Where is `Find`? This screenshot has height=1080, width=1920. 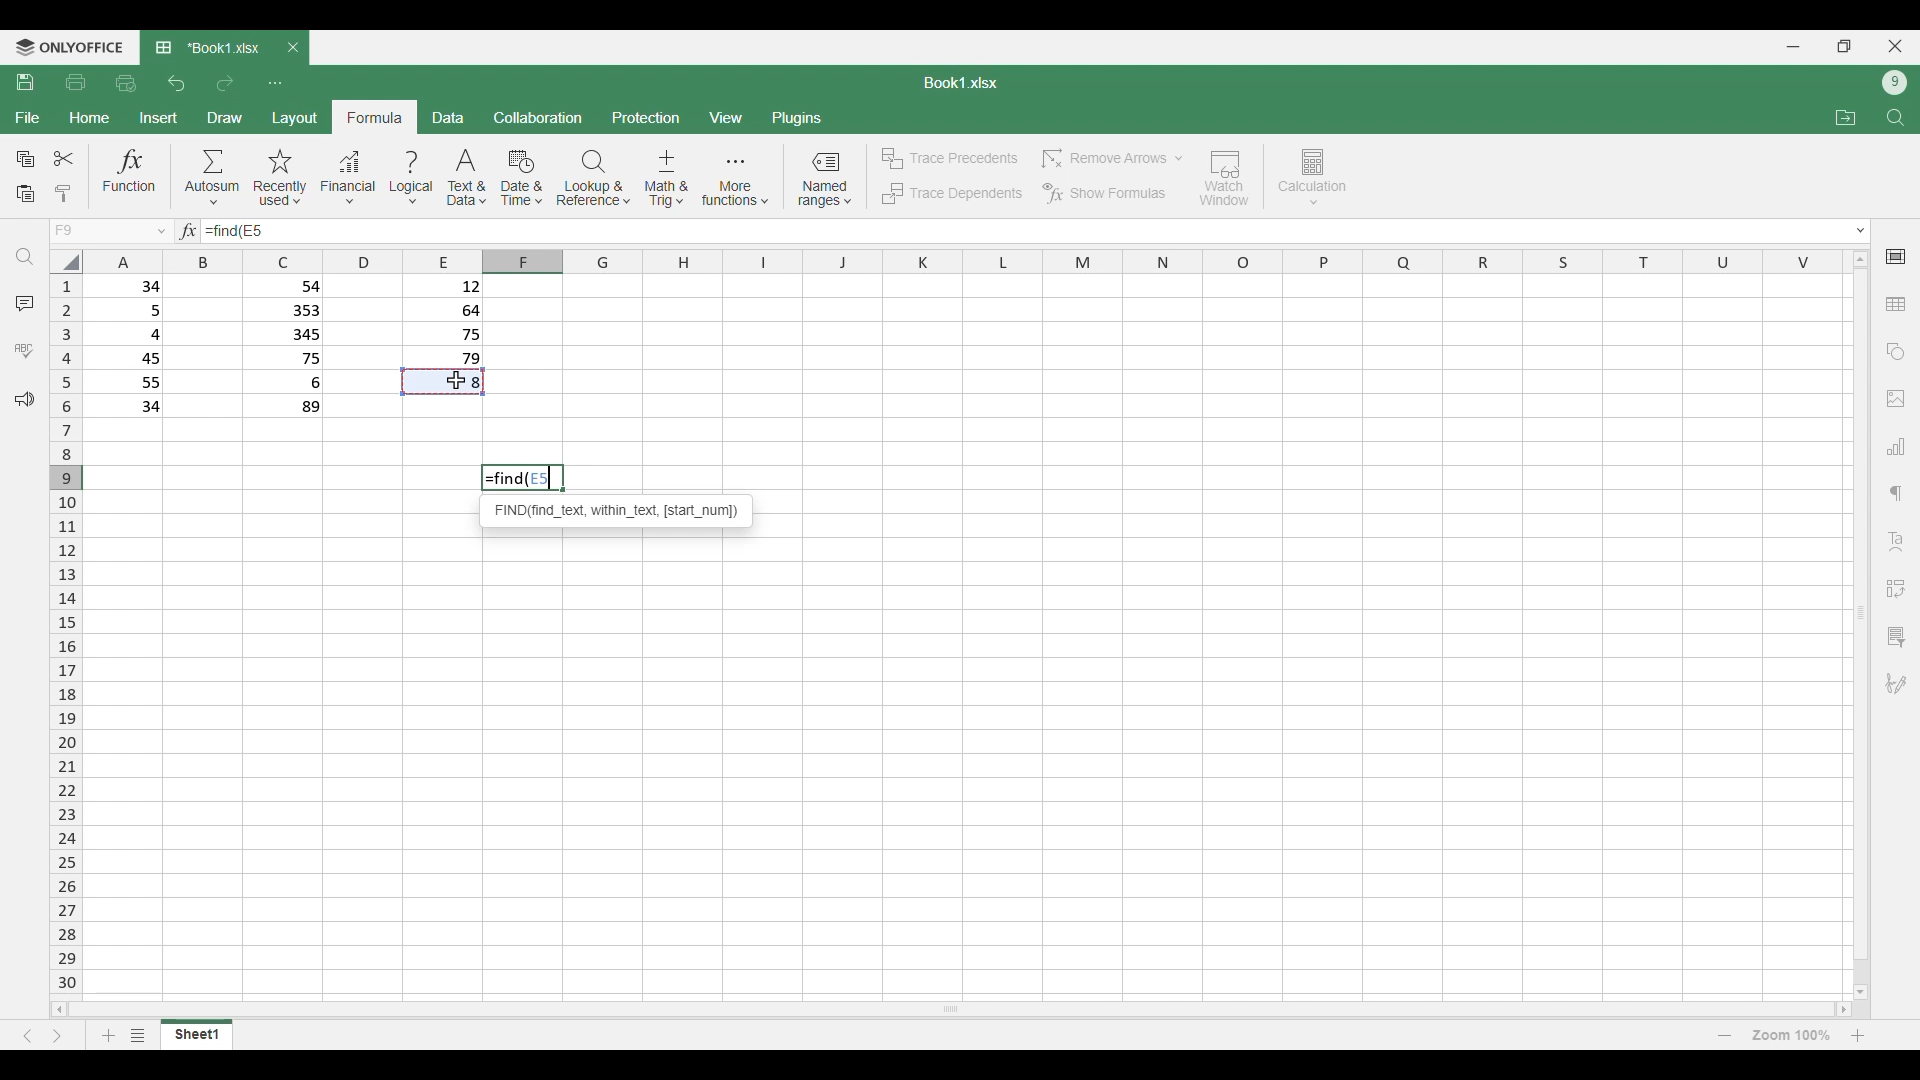
Find is located at coordinates (1895, 117).